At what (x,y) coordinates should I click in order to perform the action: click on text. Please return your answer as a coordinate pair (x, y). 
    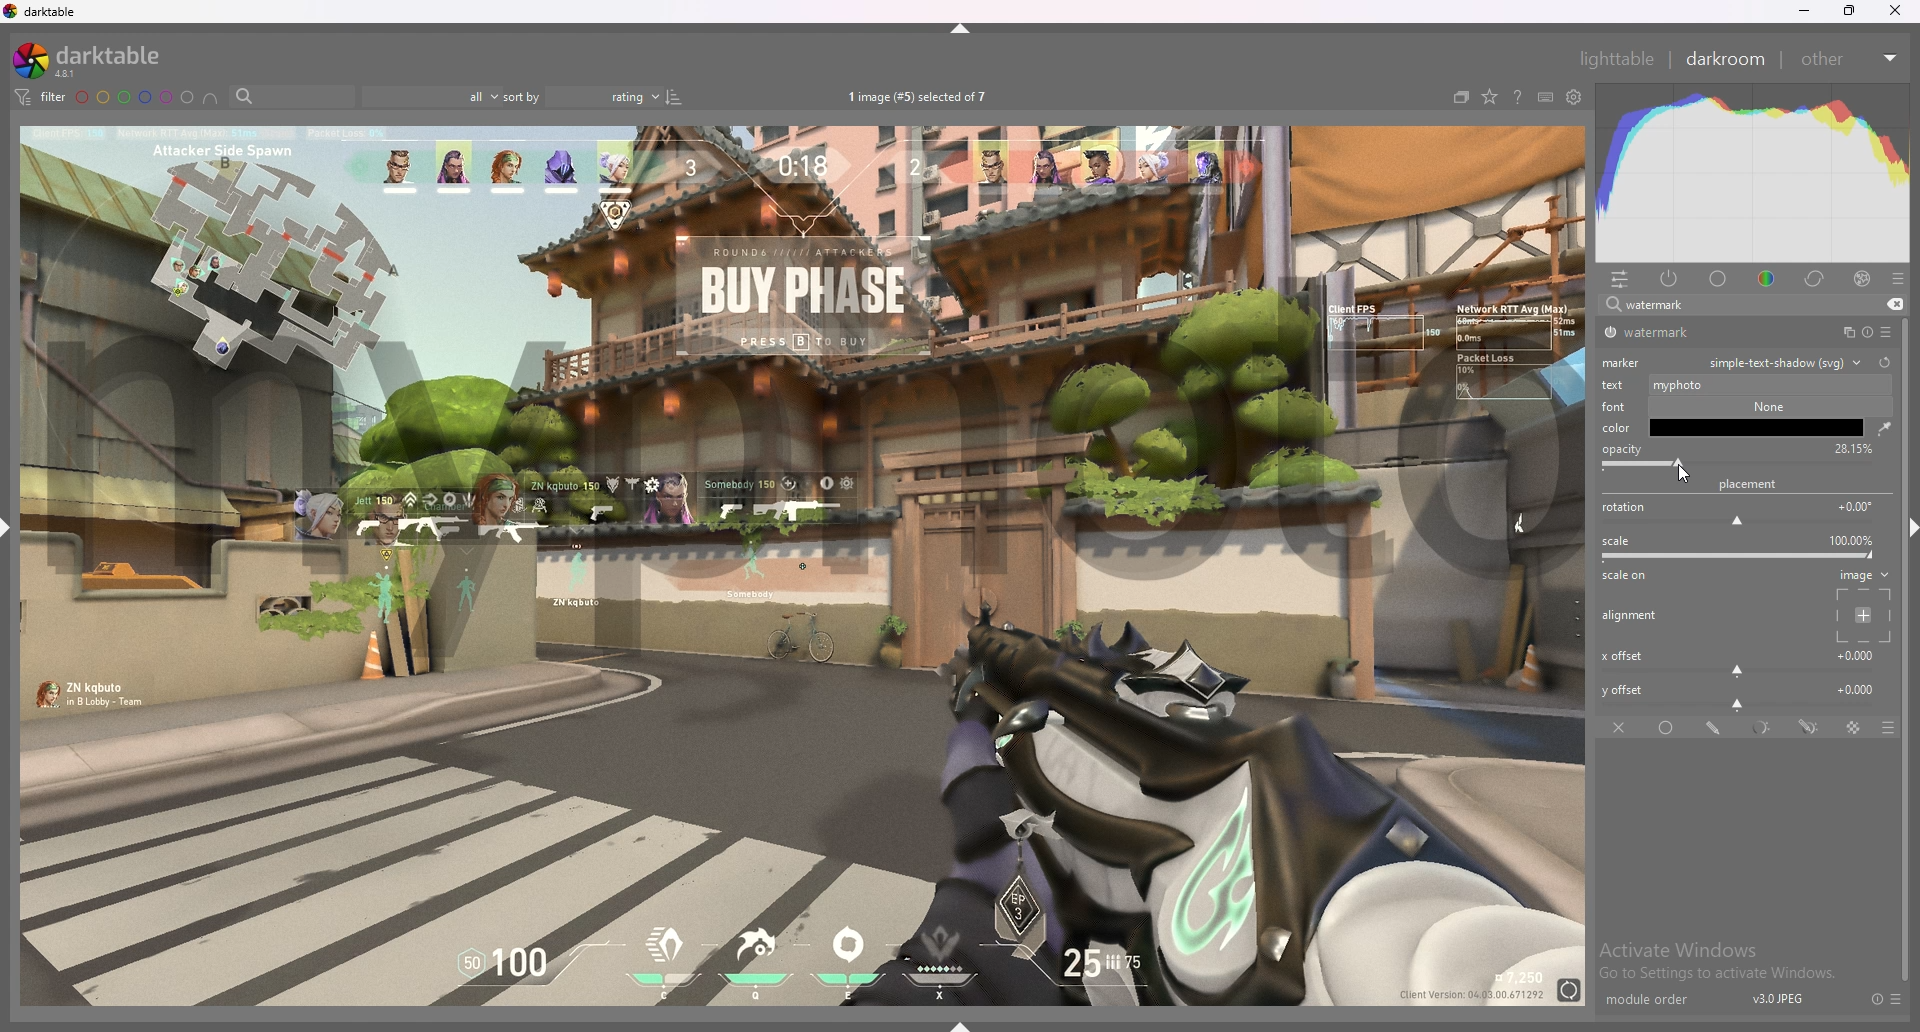
    Looking at the image, I should click on (1616, 384).